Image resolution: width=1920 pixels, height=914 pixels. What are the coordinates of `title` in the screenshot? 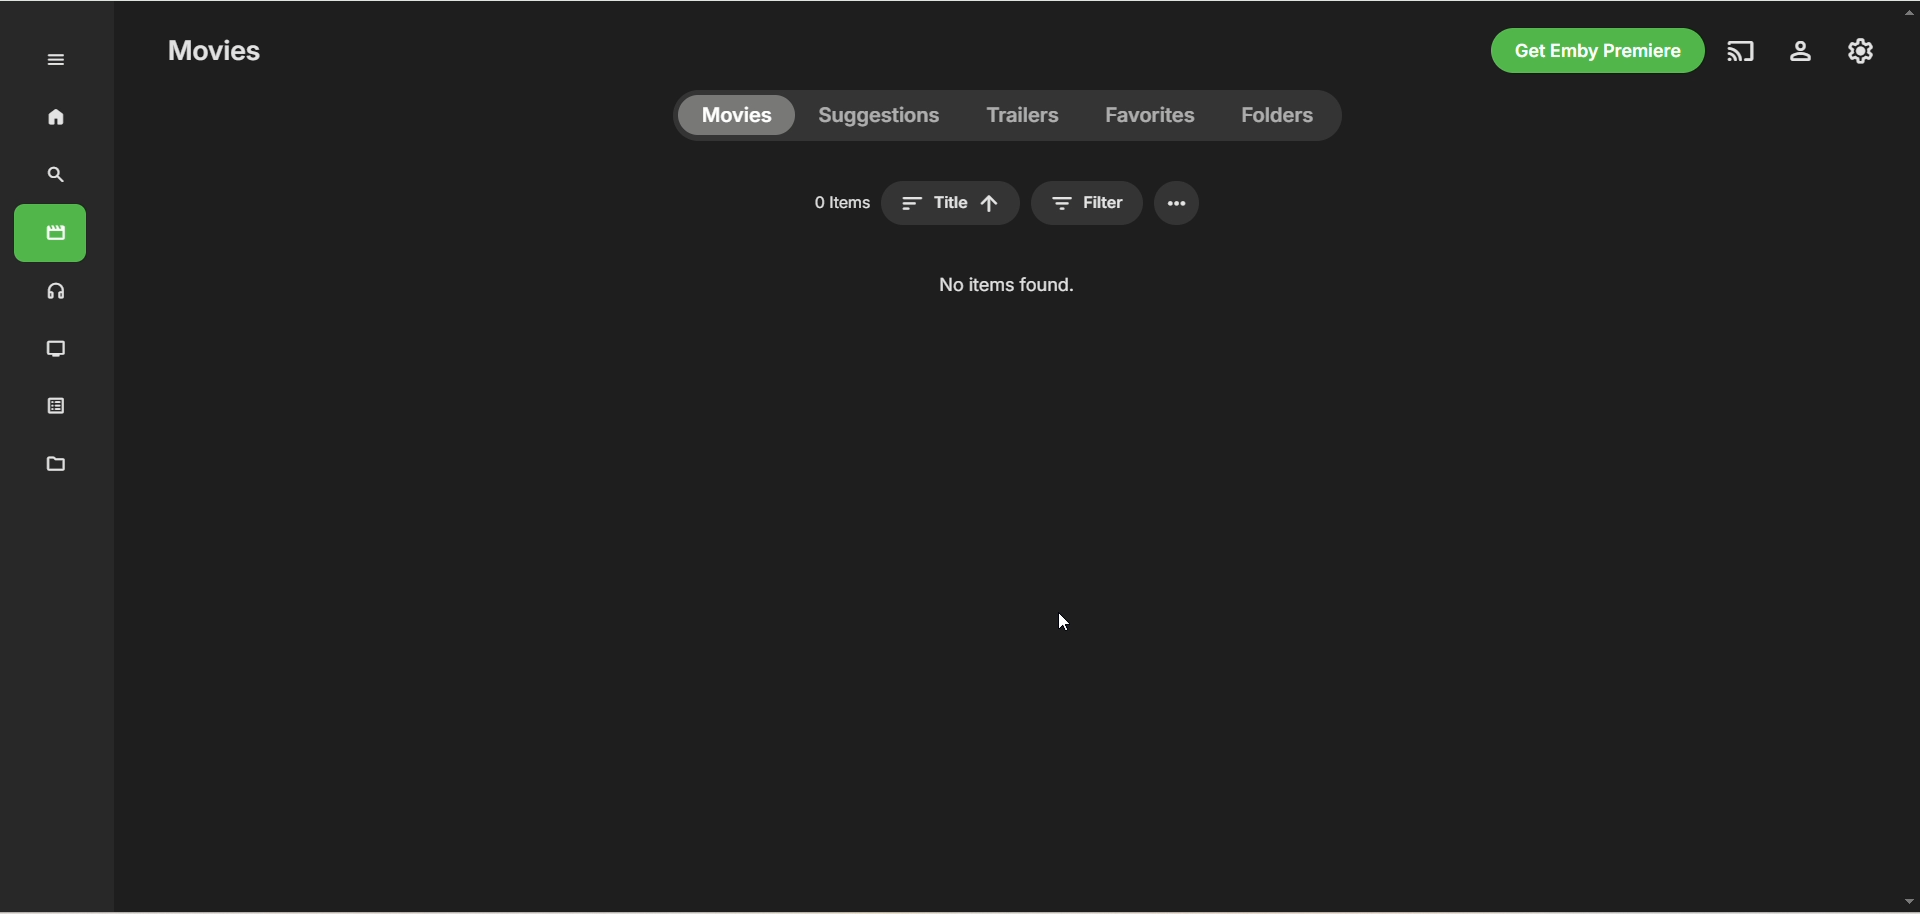 It's located at (1072, 203).